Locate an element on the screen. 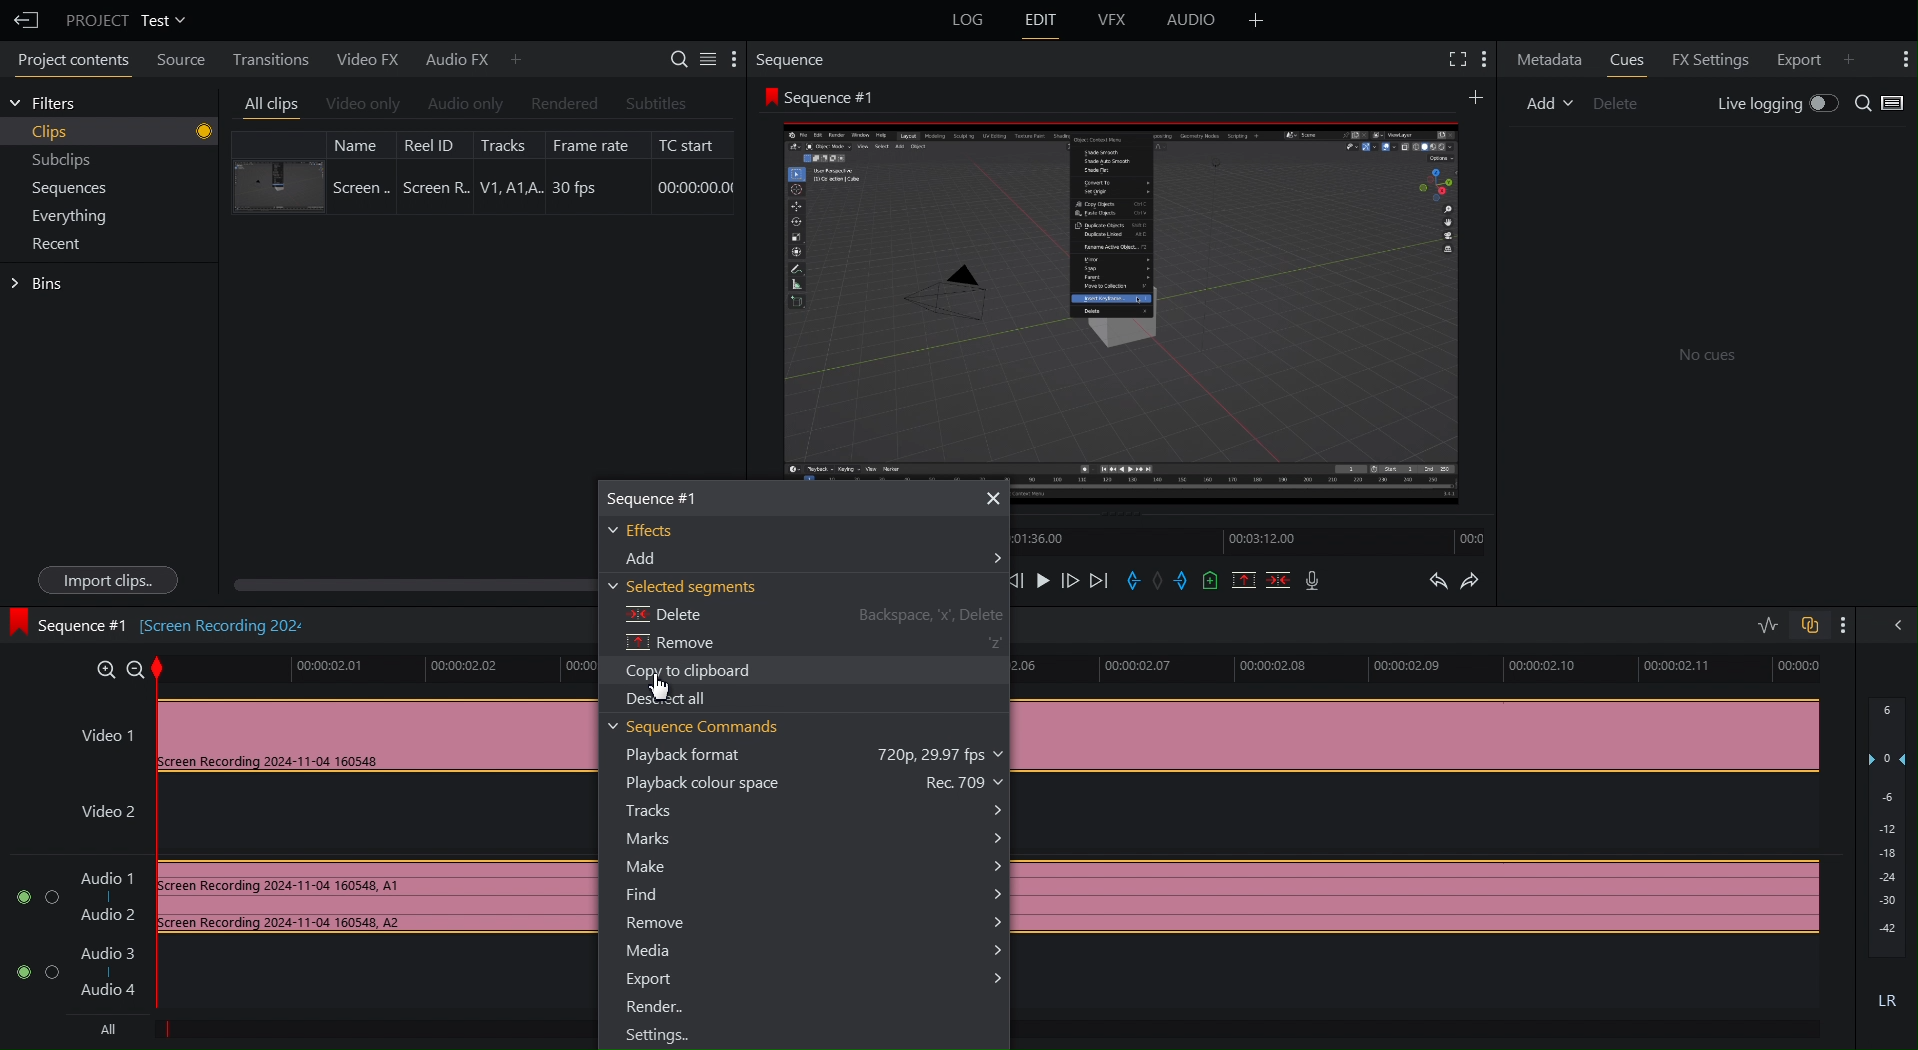 Image resolution: width=1918 pixels, height=1050 pixels. Playback colour space is located at coordinates (819, 784).